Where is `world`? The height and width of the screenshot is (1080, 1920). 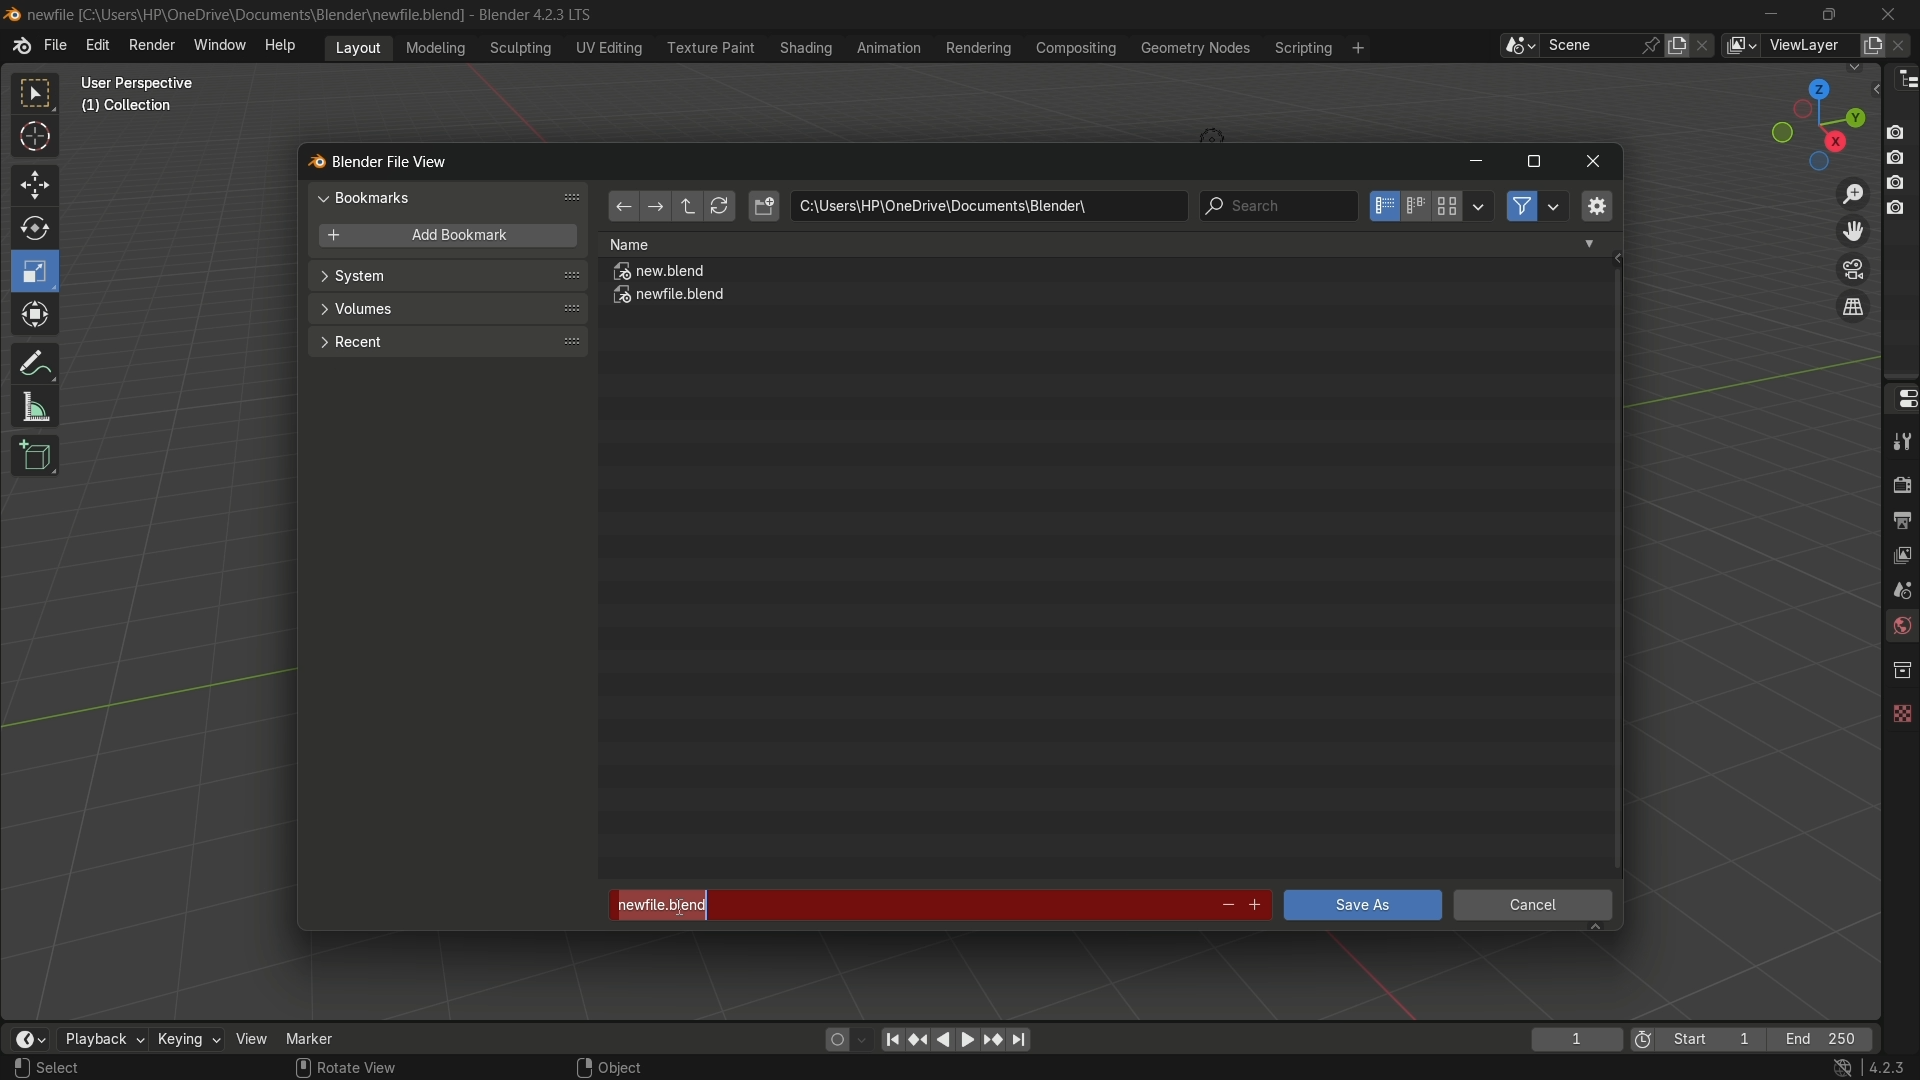
world is located at coordinates (1900, 628).